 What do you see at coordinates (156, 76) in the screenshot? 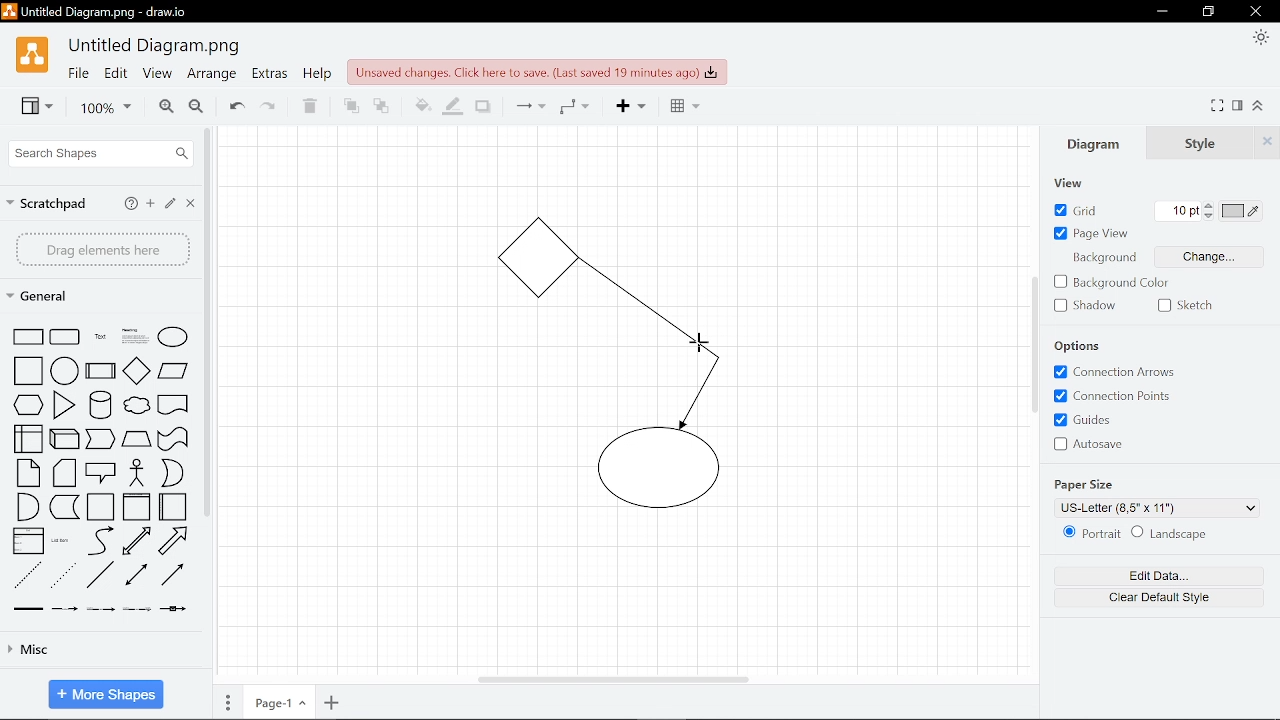
I see `View` at bounding box center [156, 76].